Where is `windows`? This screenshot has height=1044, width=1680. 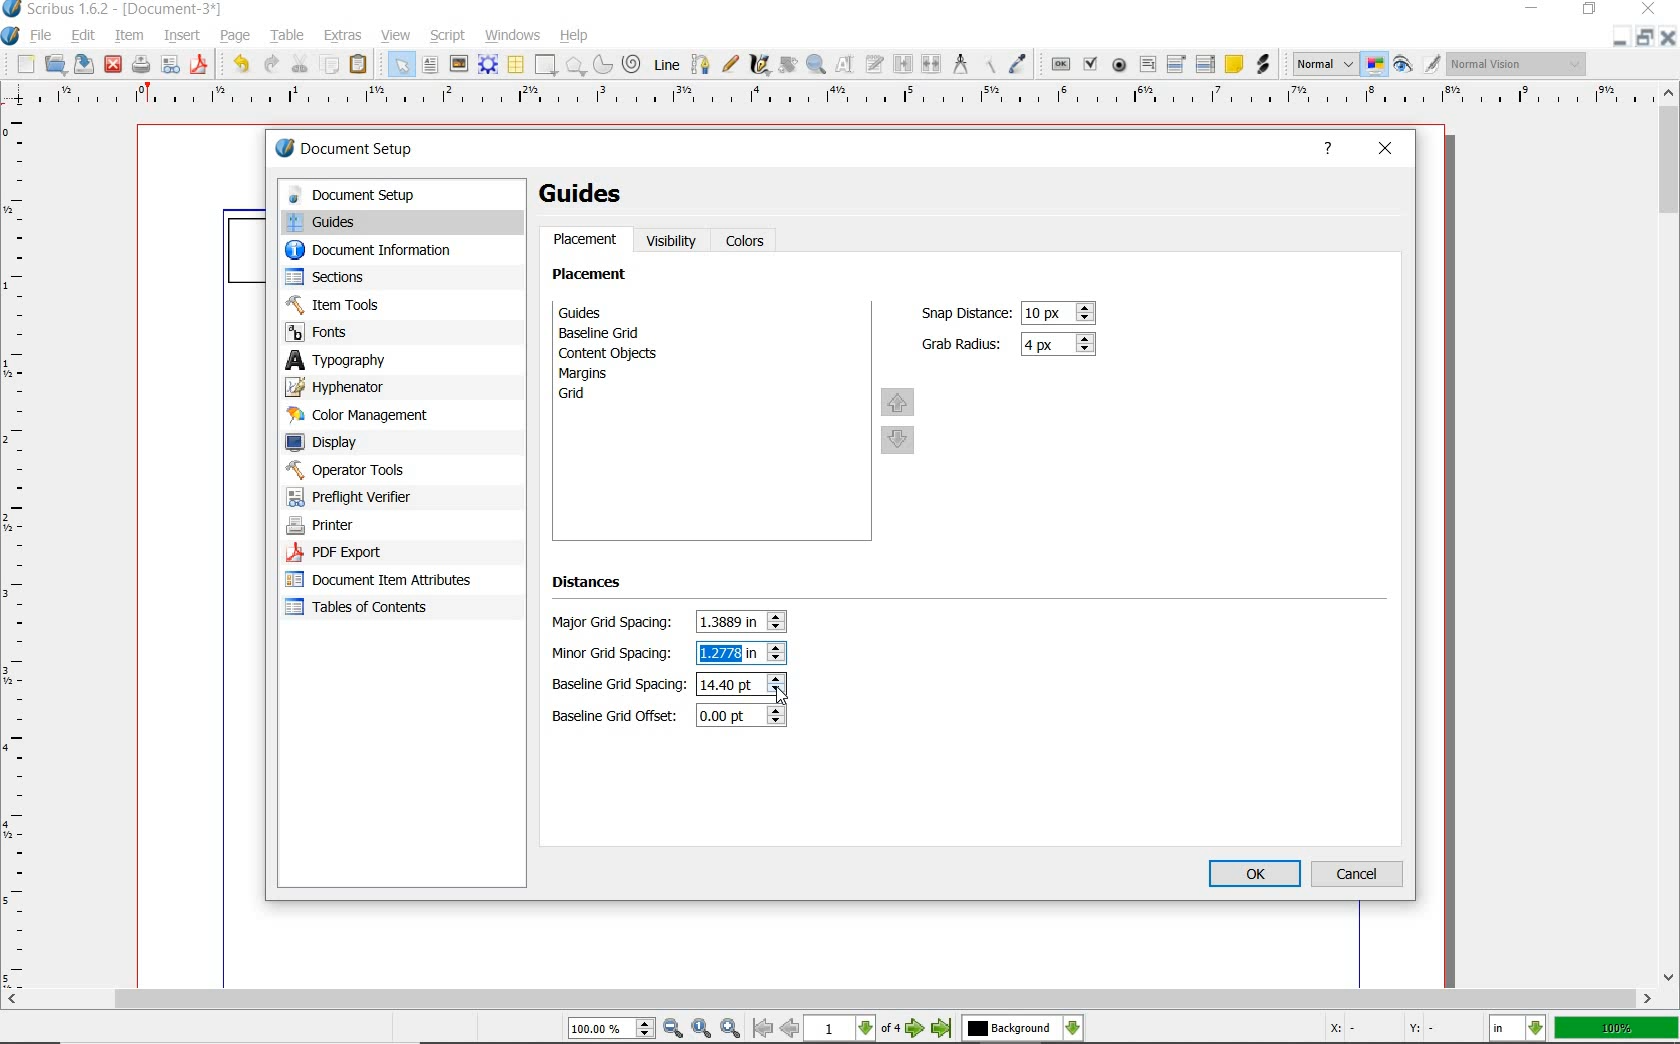 windows is located at coordinates (513, 34).